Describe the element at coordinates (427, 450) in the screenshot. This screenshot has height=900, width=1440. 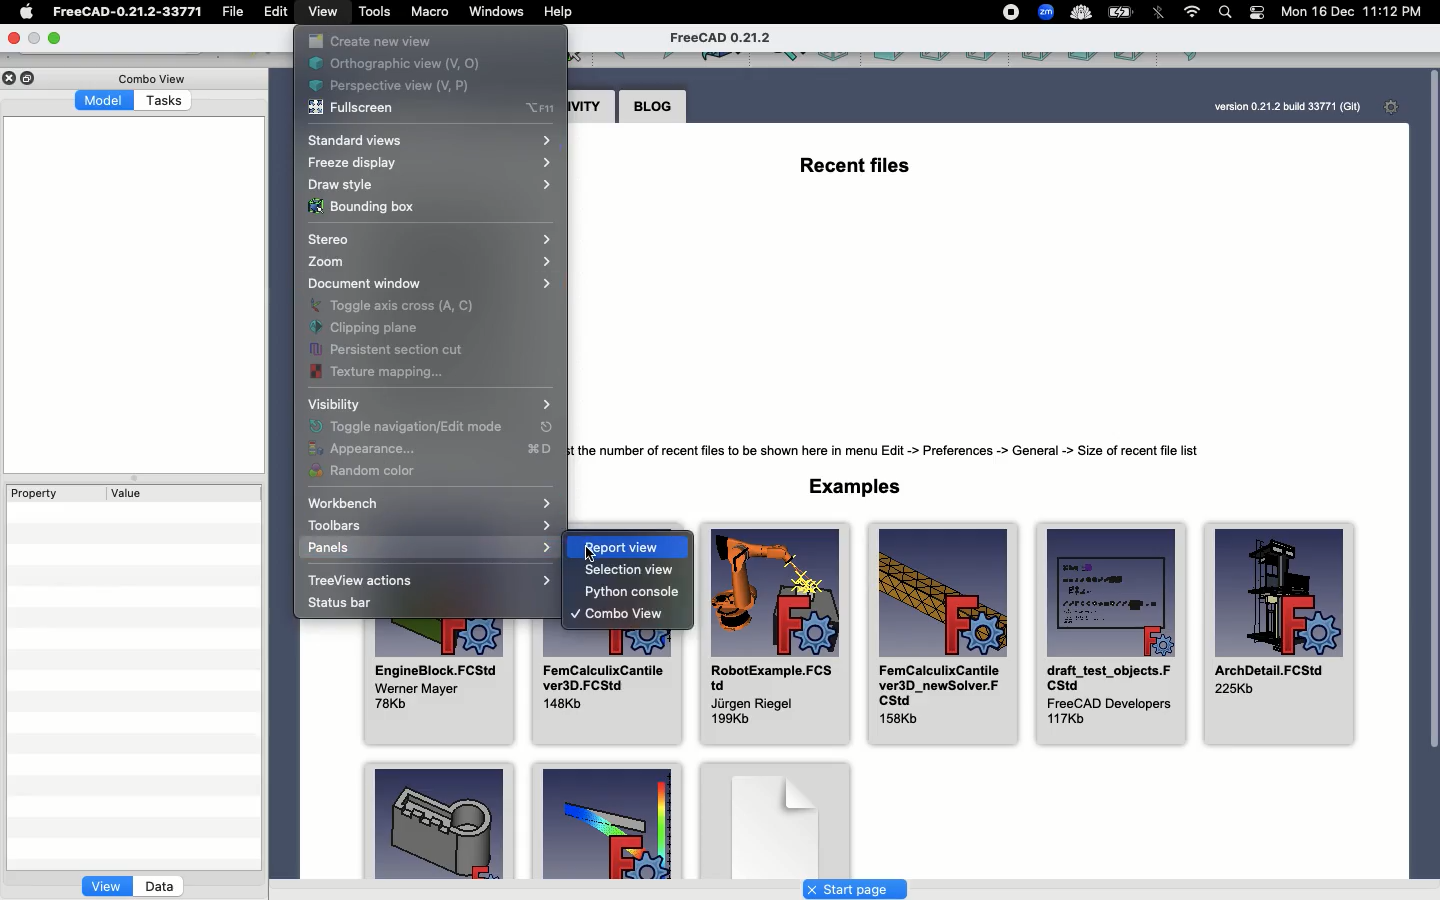
I see `Appearance ` at that location.